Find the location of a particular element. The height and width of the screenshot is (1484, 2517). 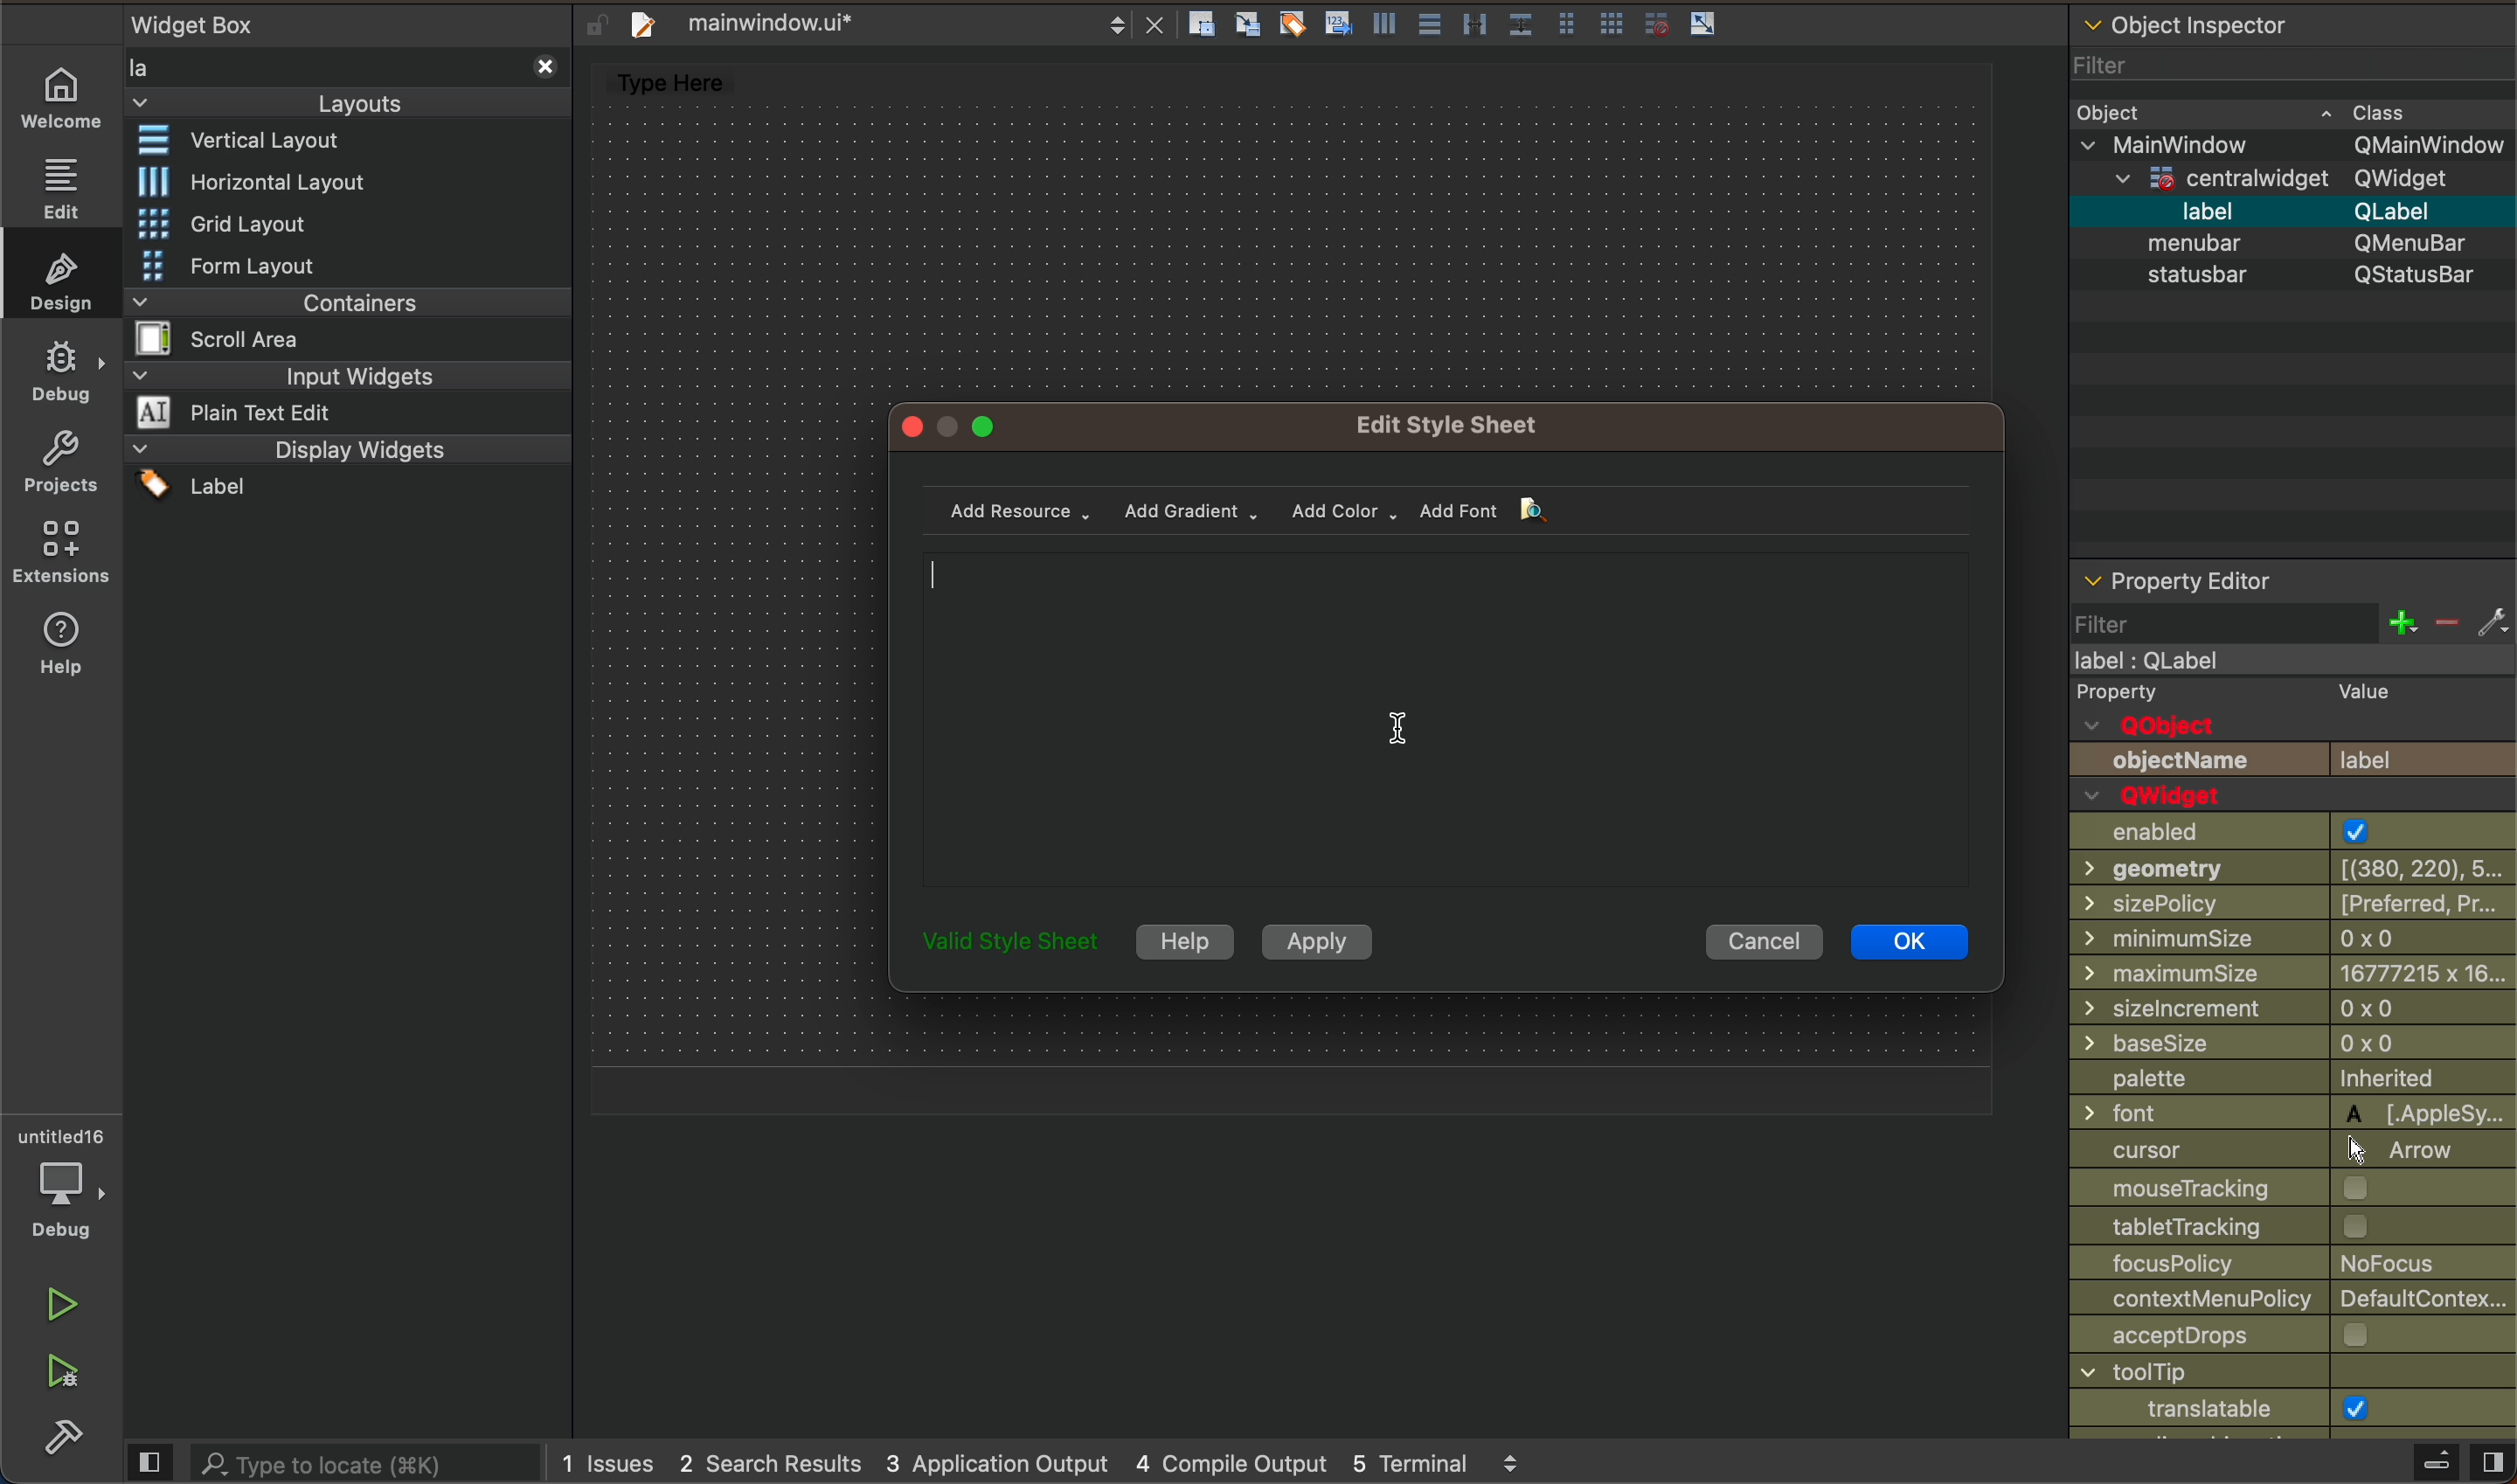

issues is located at coordinates (614, 1463).